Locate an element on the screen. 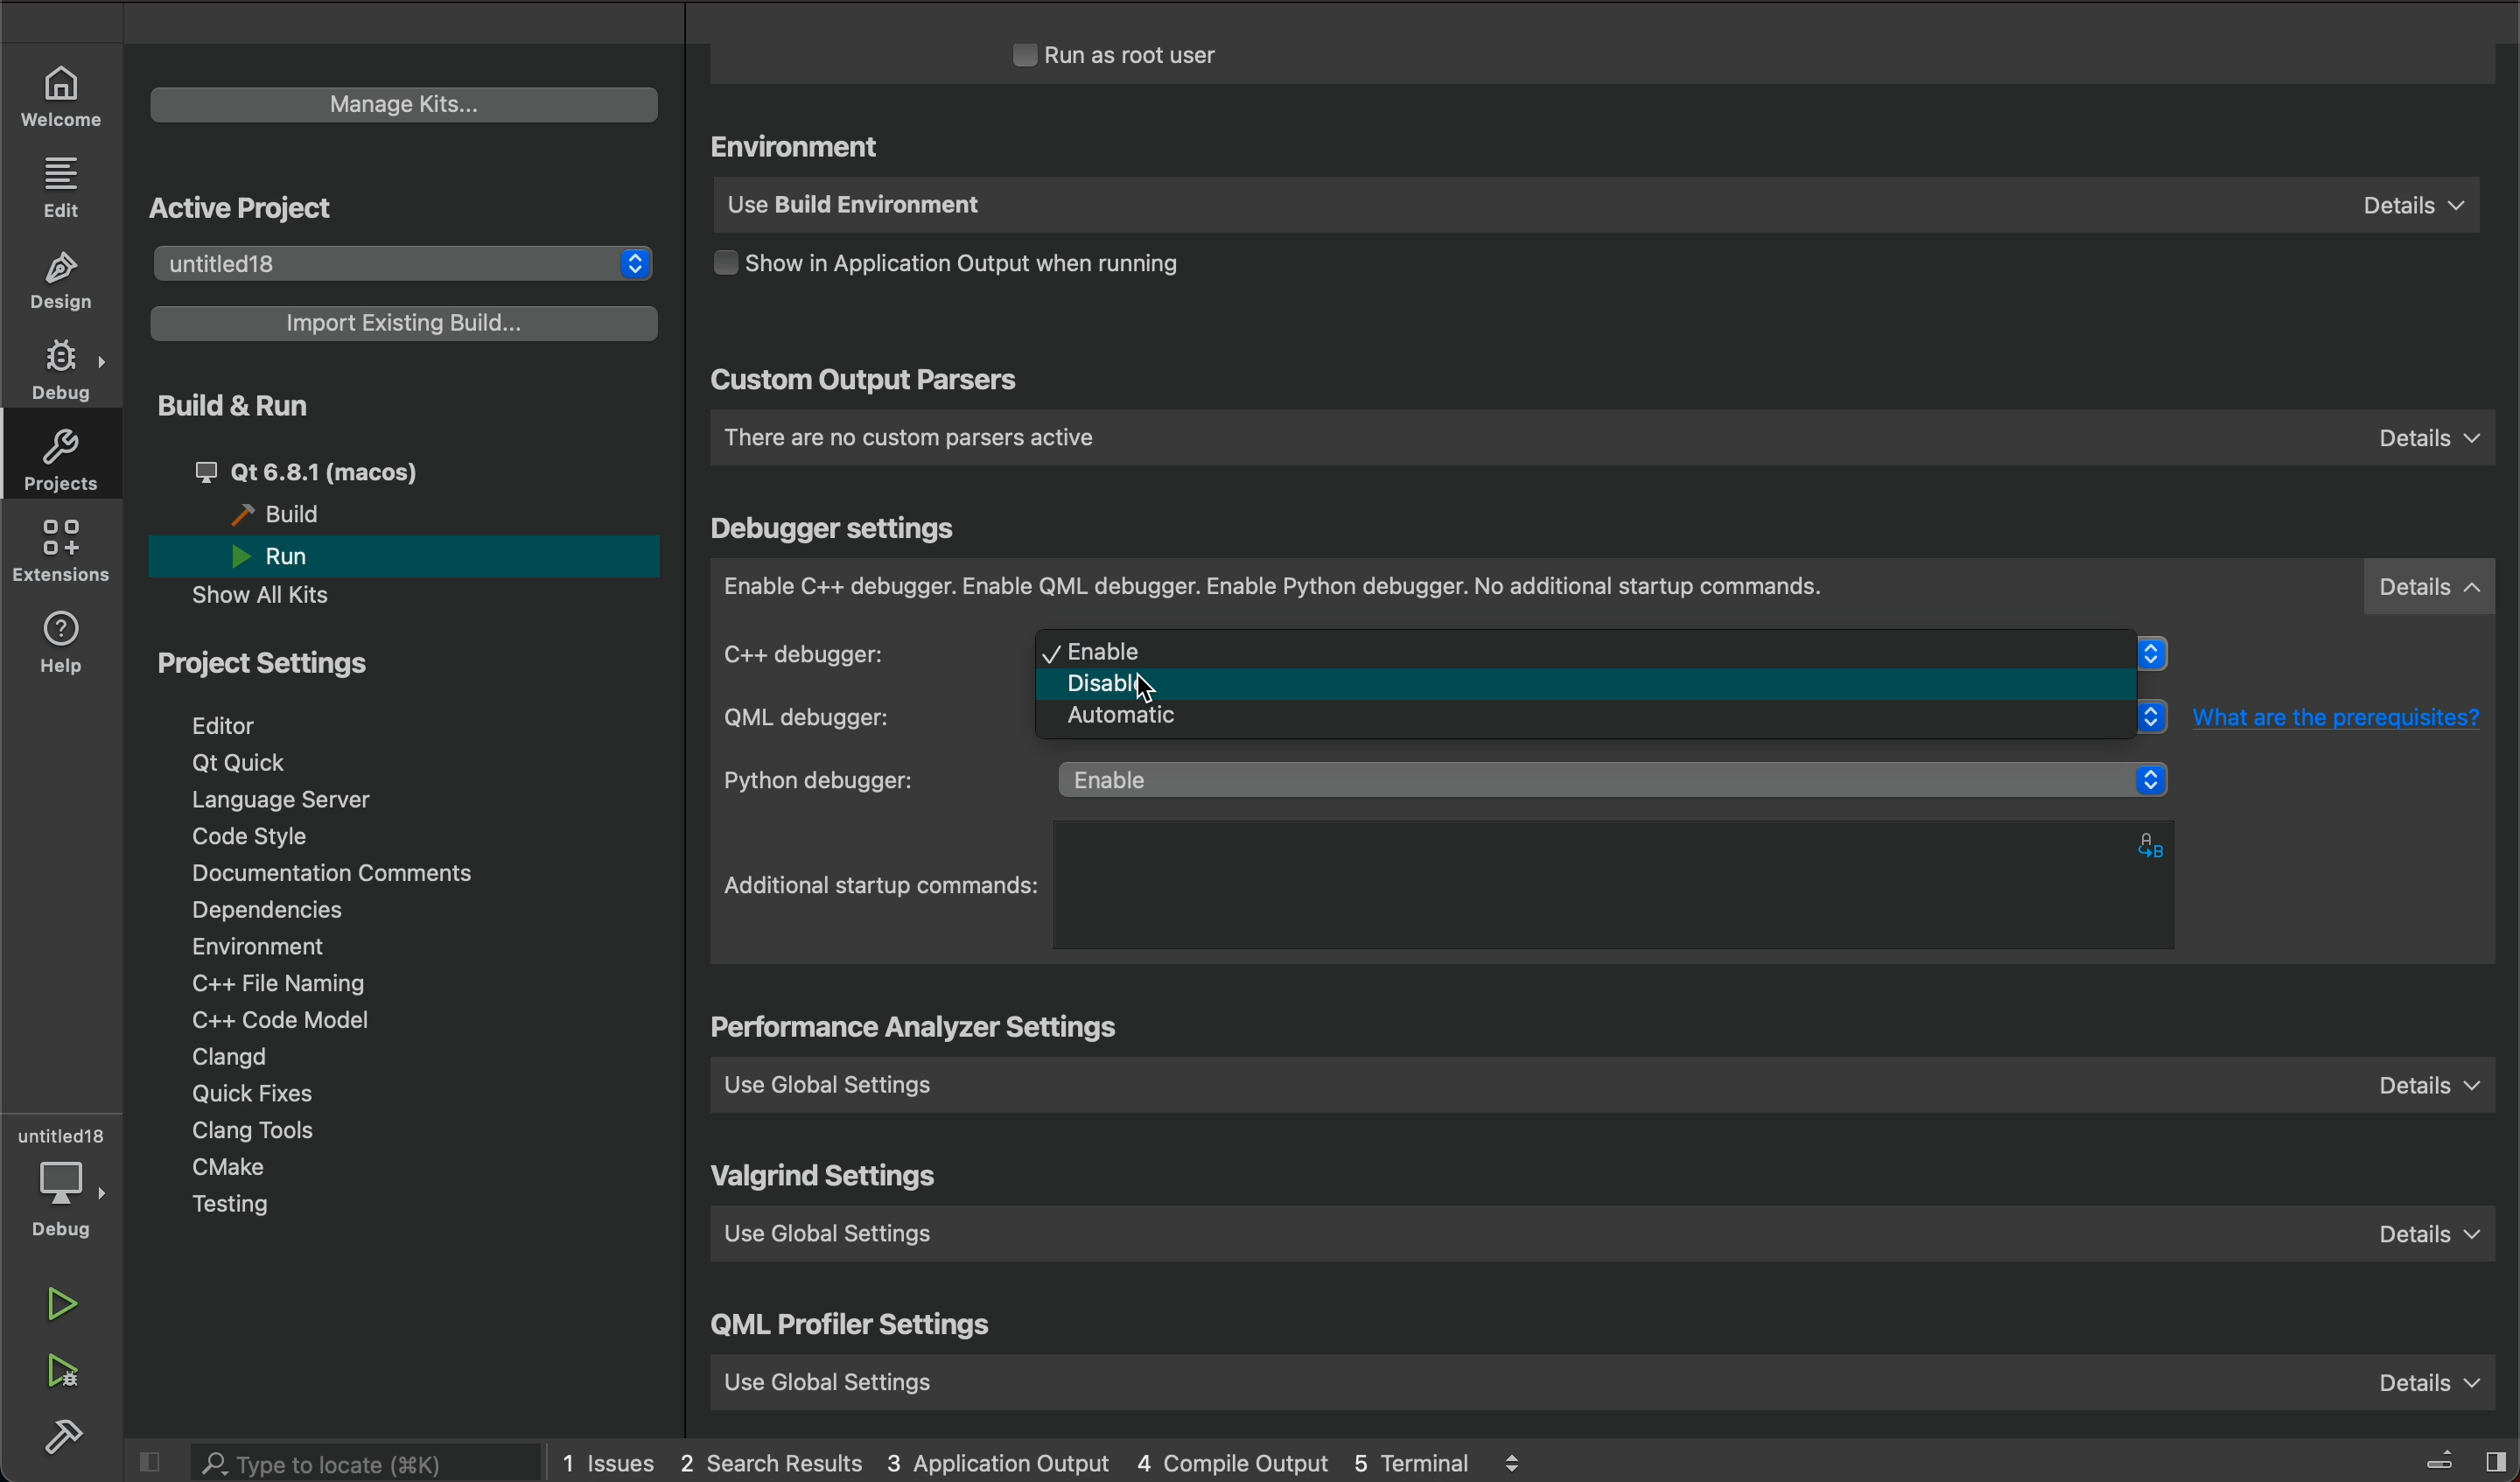 The image size is (2520, 1482). clangd is located at coordinates (232, 1058).